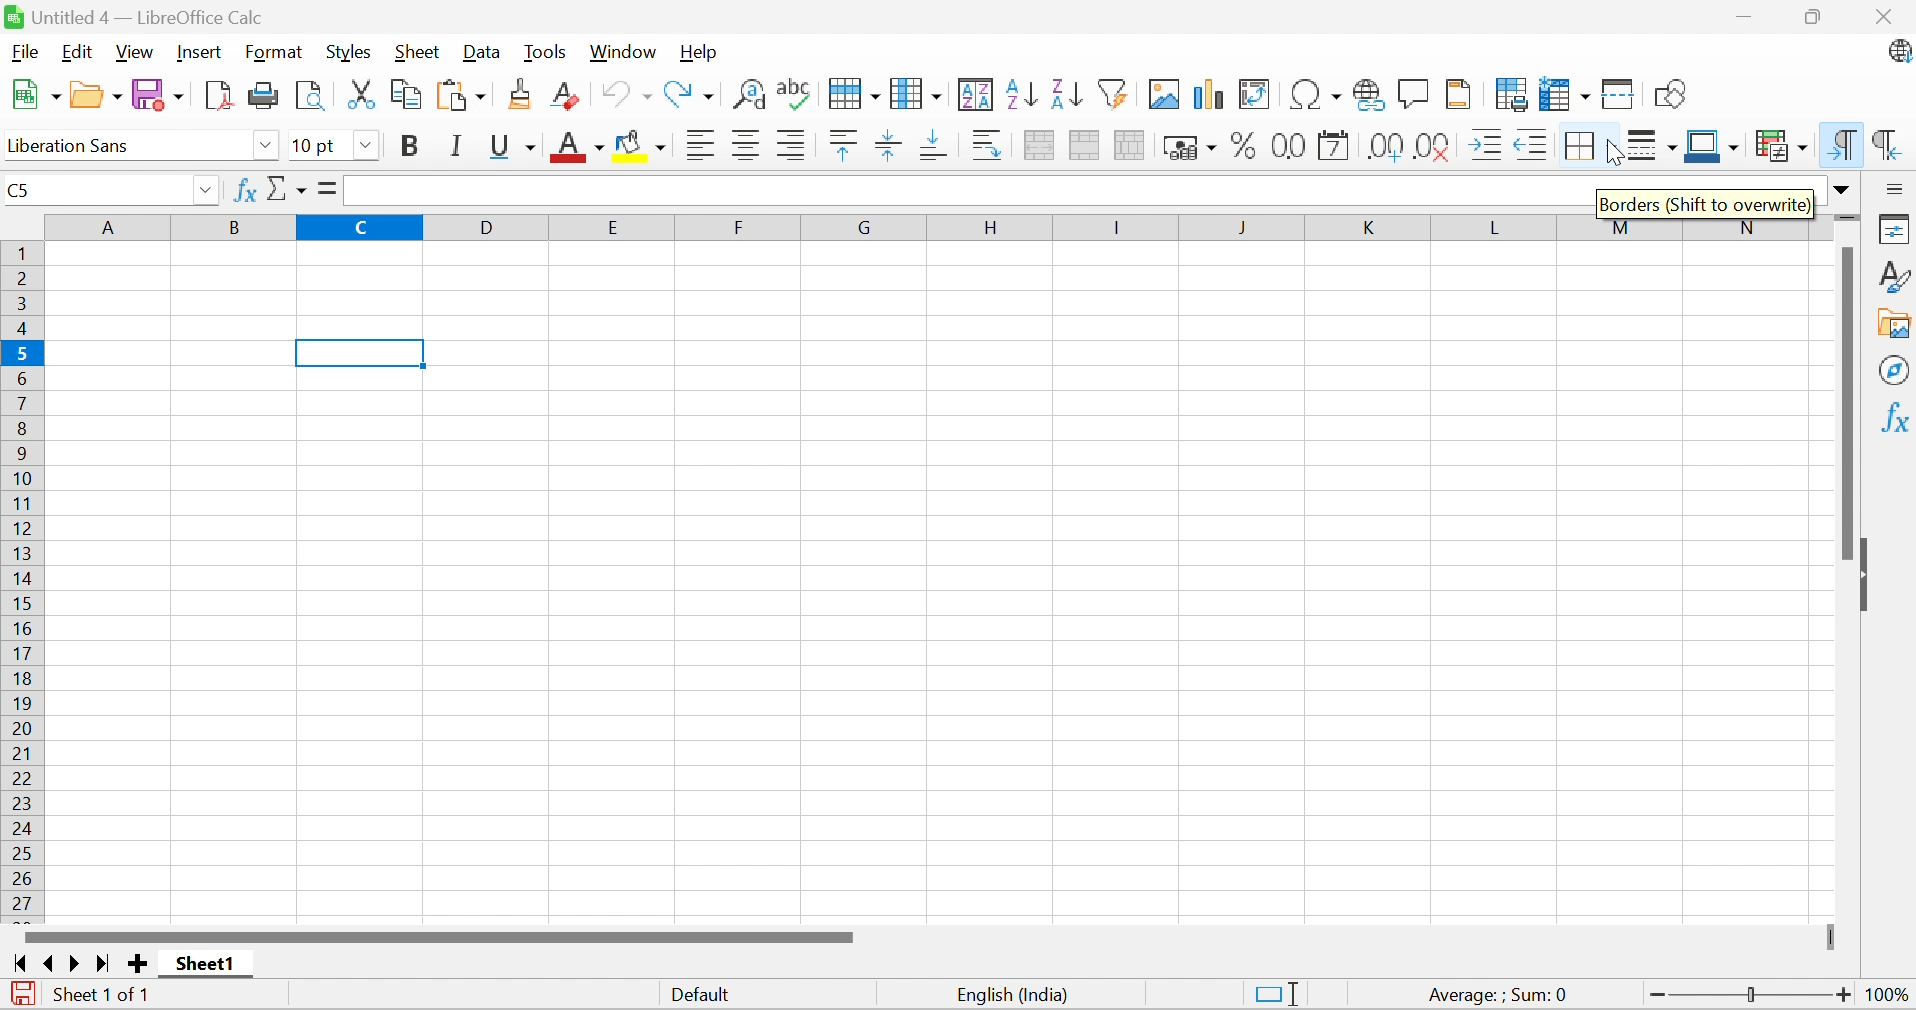  What do you see at coordinates (1753, 996) in the screenshot?
I see `Slider` at bounding box center [1753, 996].